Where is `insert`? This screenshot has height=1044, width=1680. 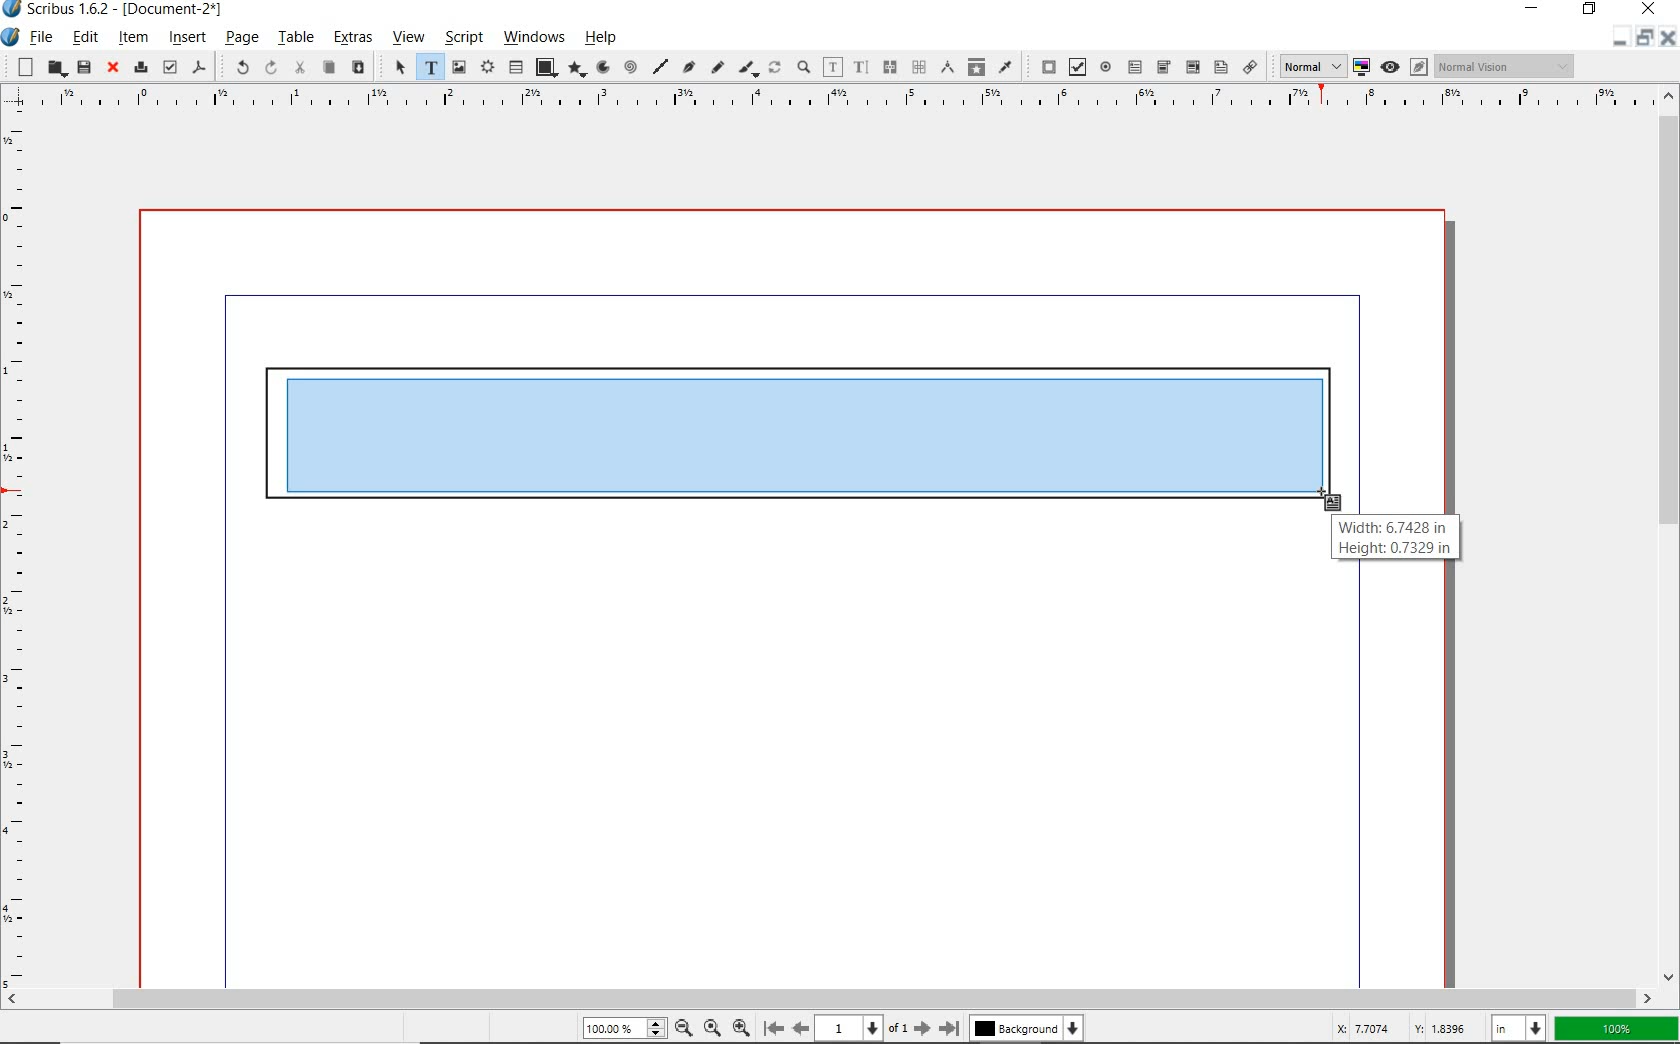 insert is located at coordinates (186, 38).